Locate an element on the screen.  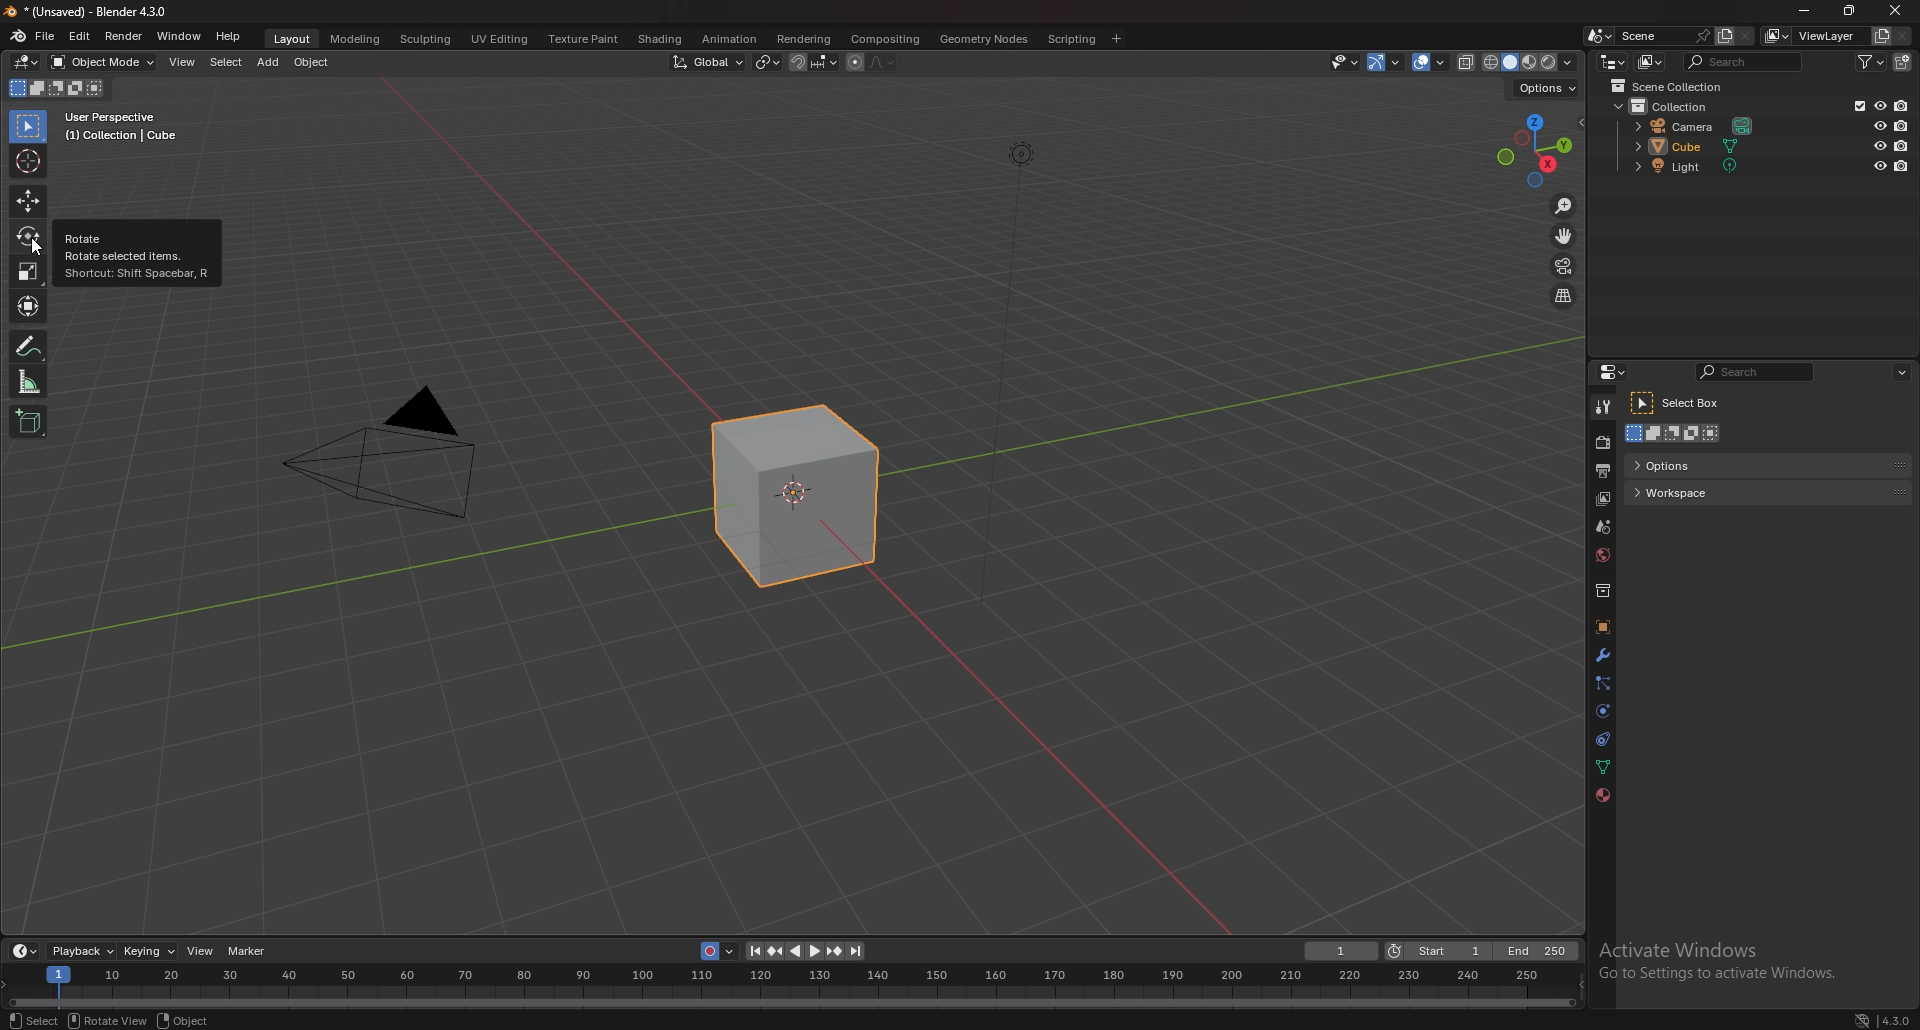
cube is located at coordinates (793, 494).